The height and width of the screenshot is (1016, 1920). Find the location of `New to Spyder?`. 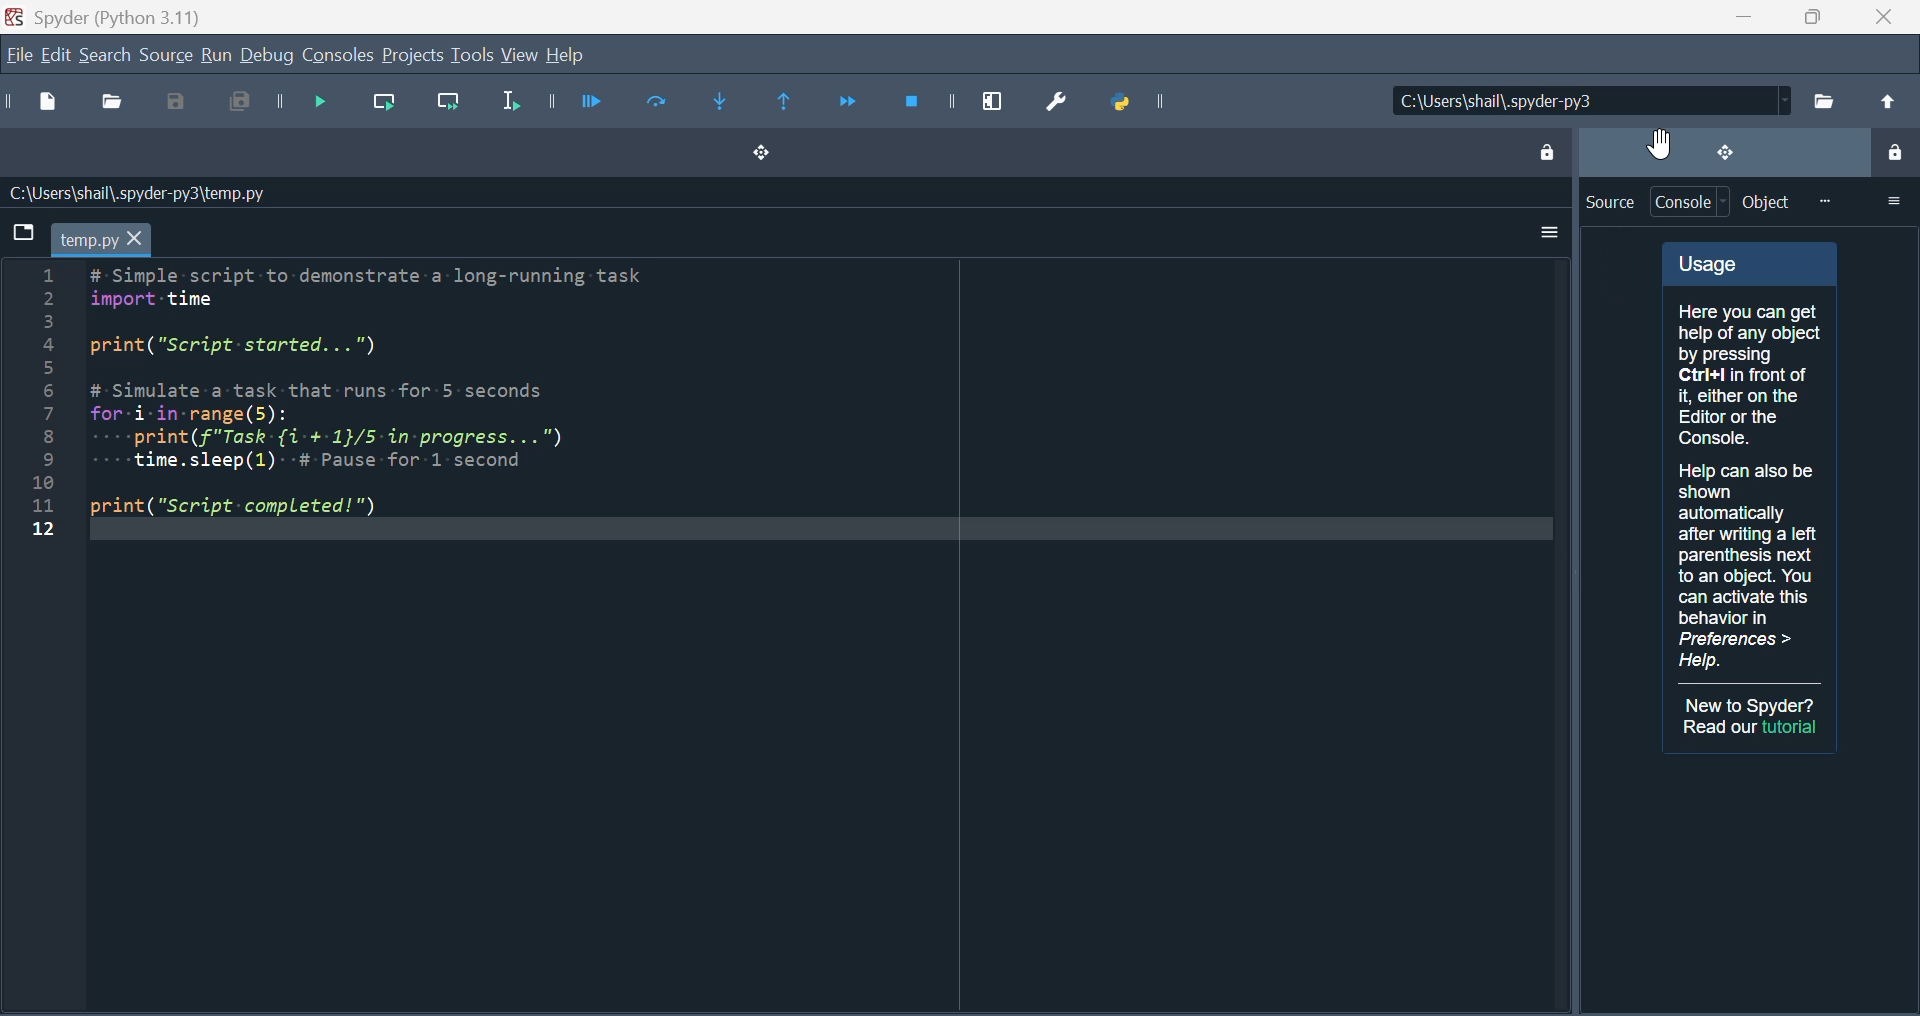

New to Spyder? is located at coordinates (1752, 705).